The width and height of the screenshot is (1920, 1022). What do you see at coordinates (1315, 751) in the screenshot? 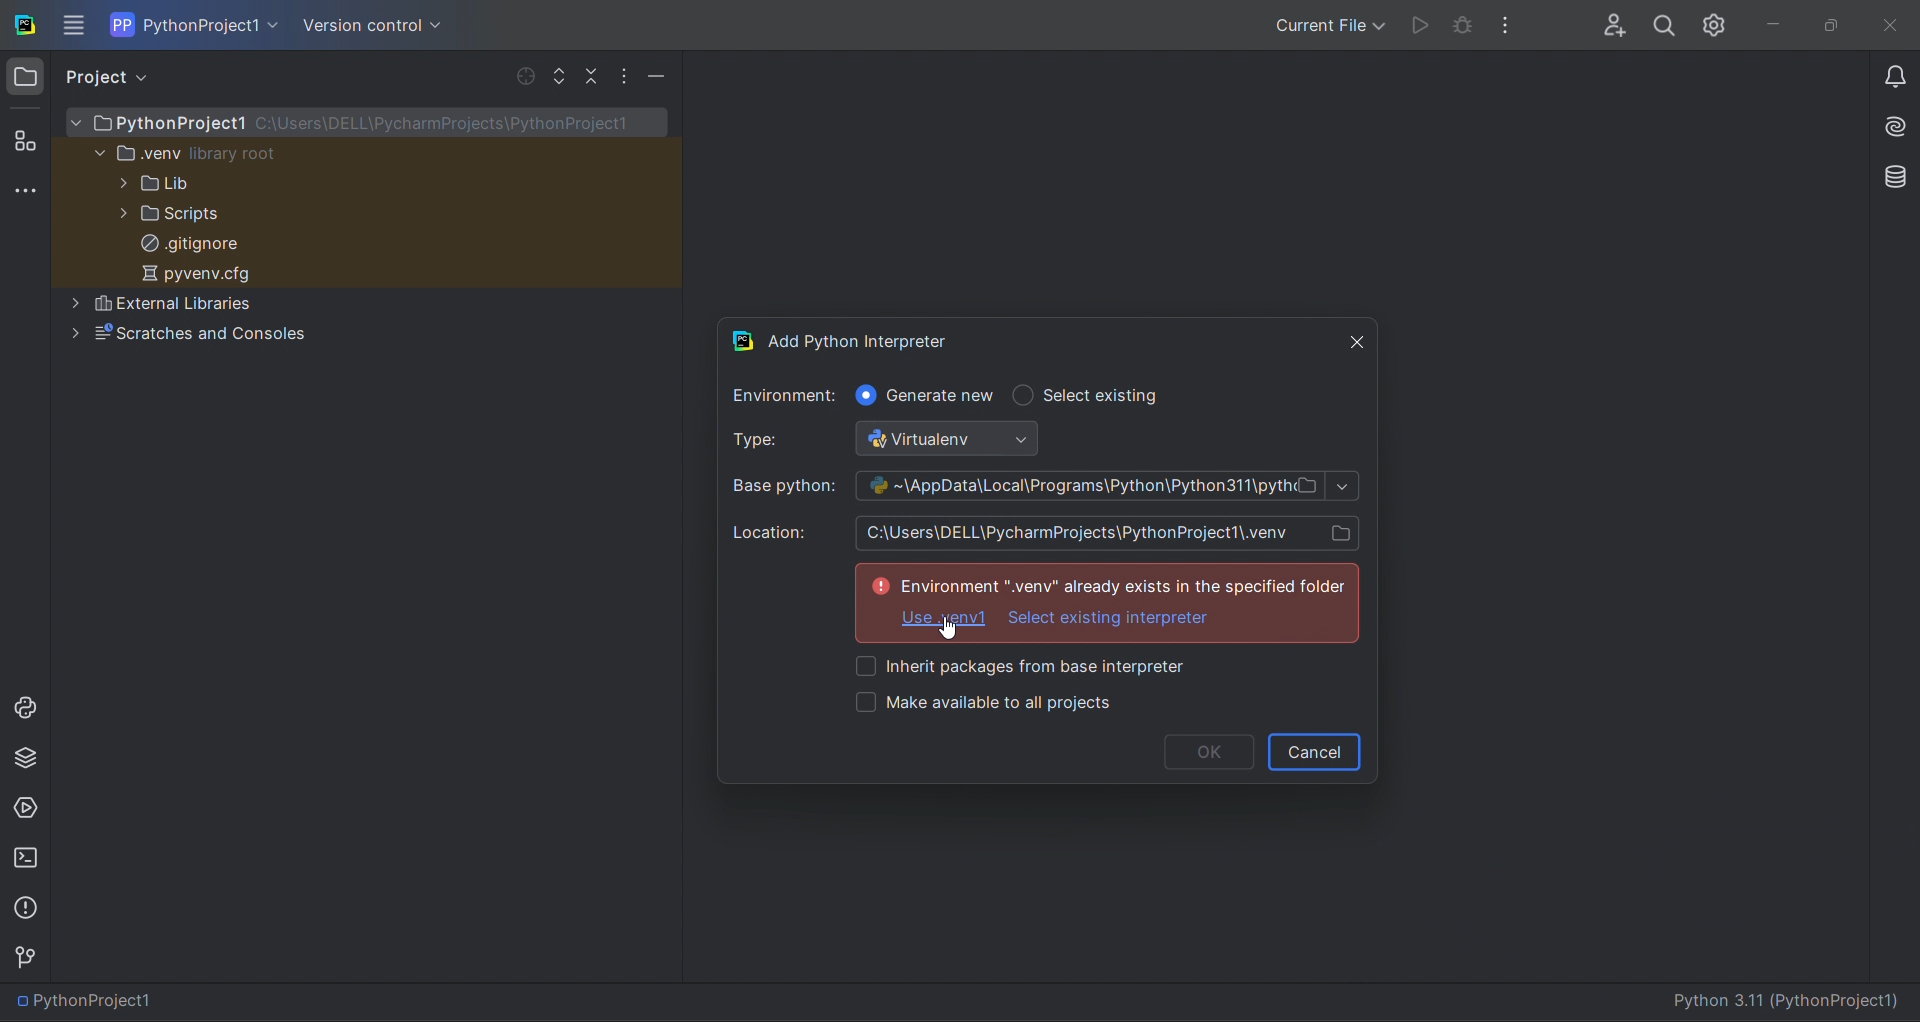
I see `cancel` at bounding box center [1315, 751].